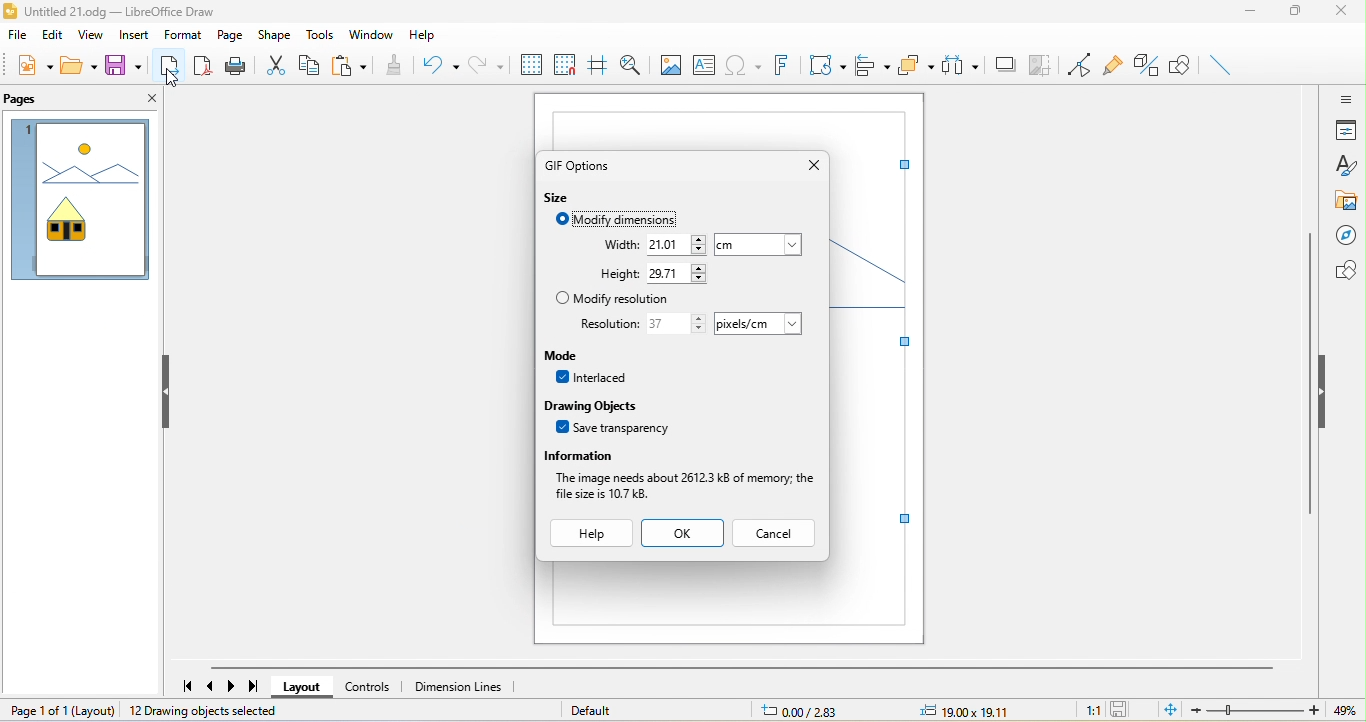 This screenshot has height=722, width=1366. Describe the element at coordinates (79, 203) in the screenshot. I see `page preview` at that location.